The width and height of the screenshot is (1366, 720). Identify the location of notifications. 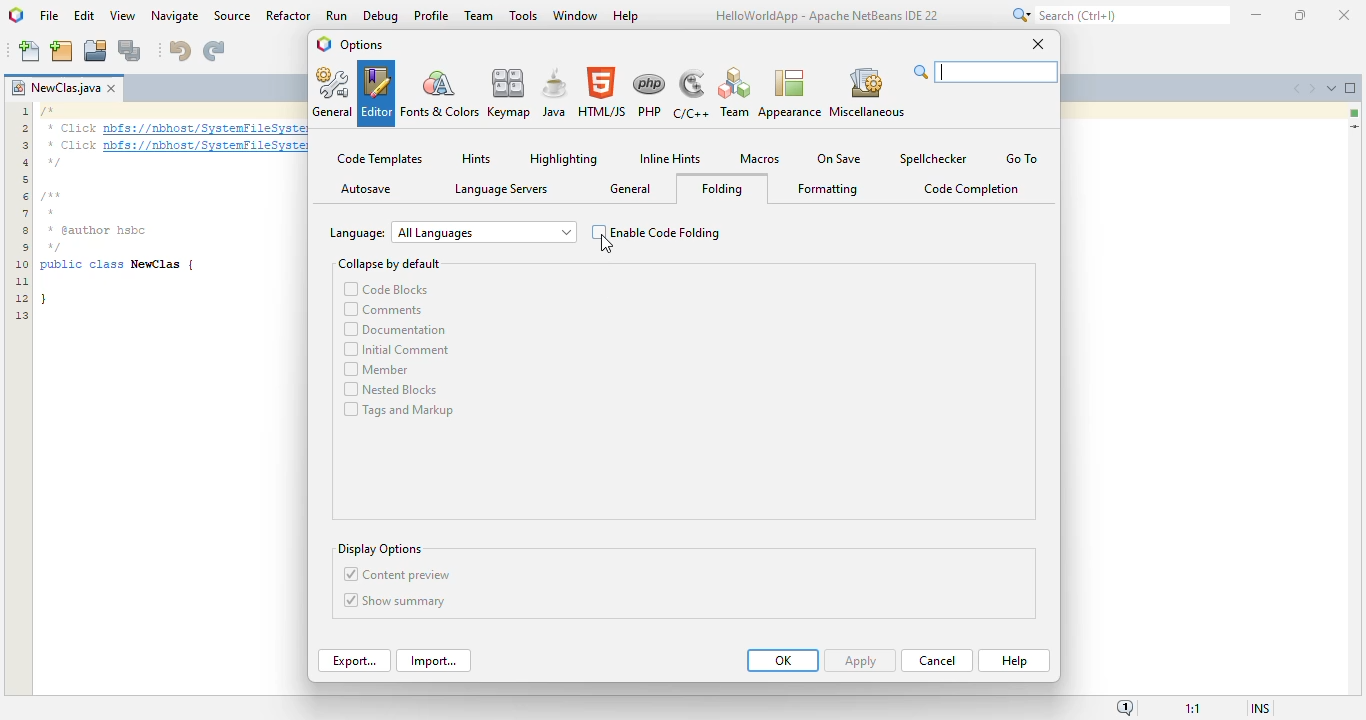
(1124, 708).